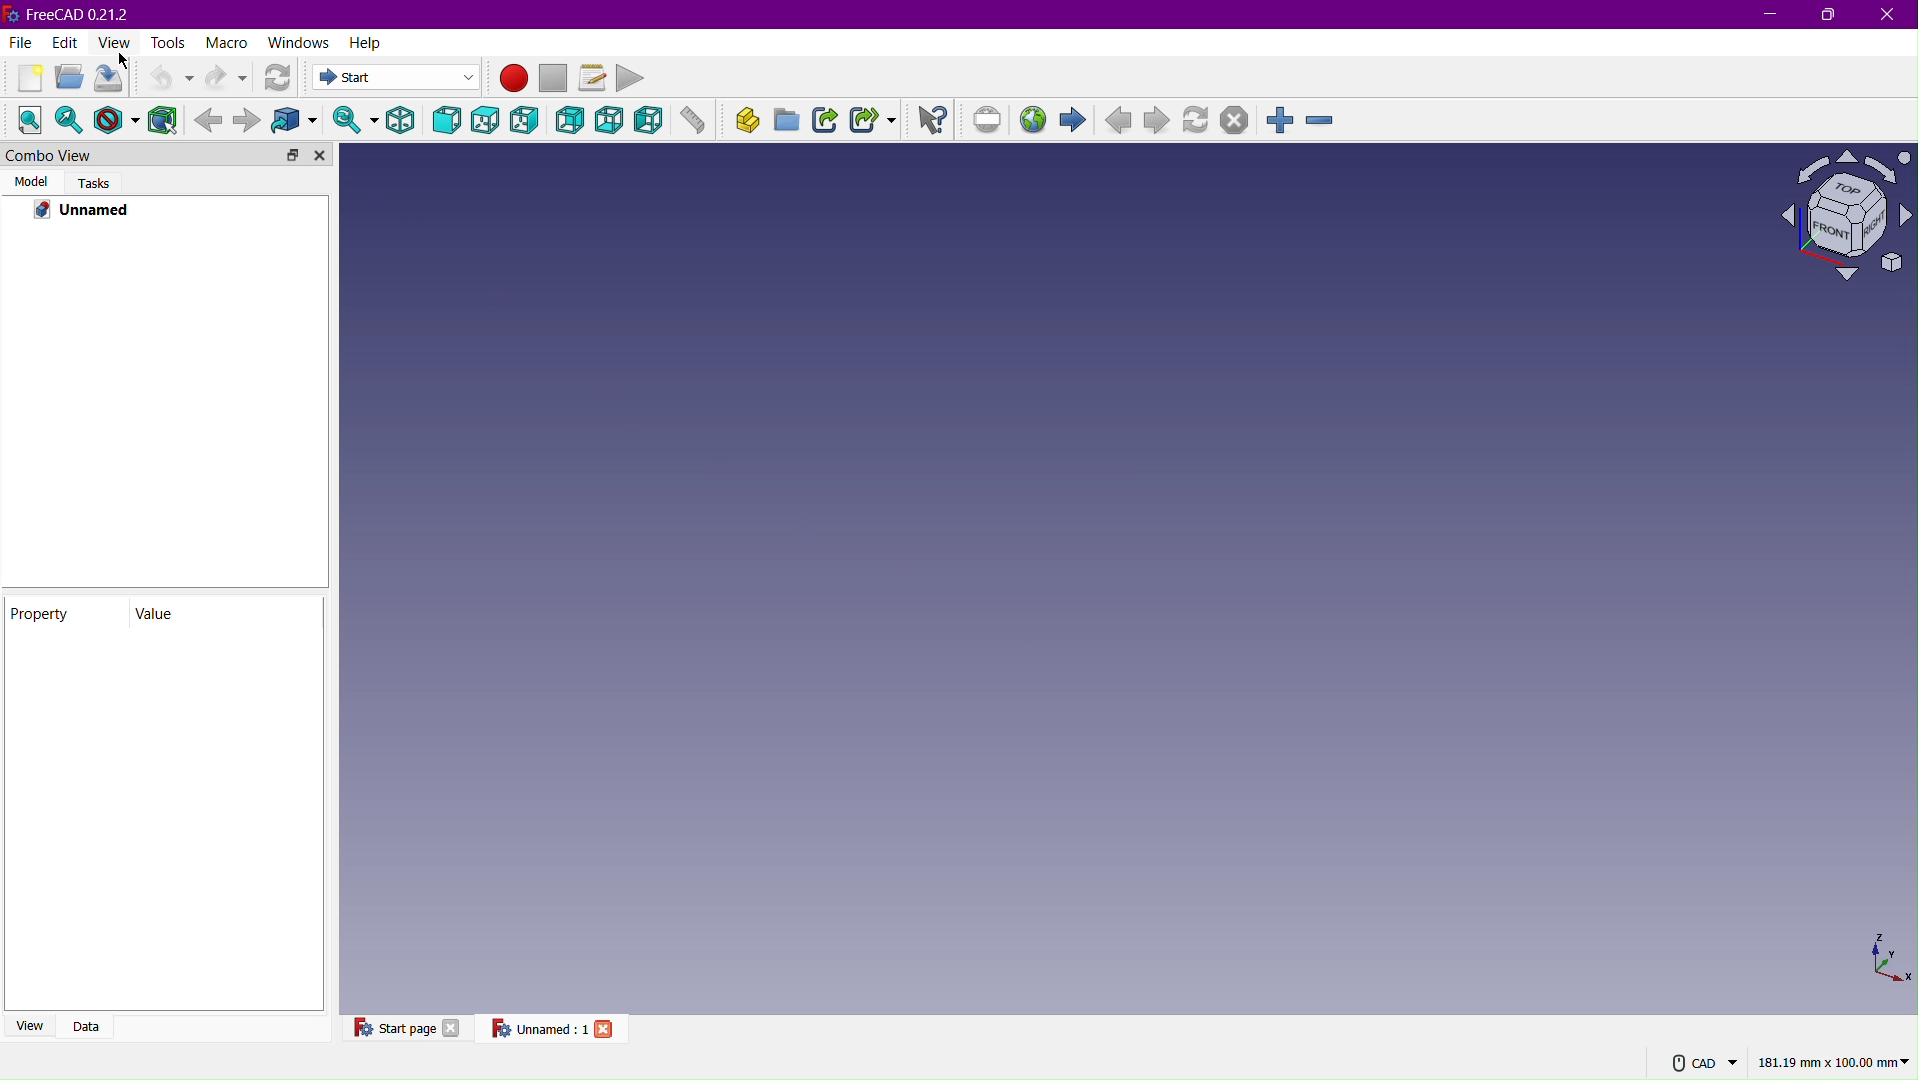 The height and width of the screenshot is (1080, 1918). I want to click on Set URL, so click(989, 121).